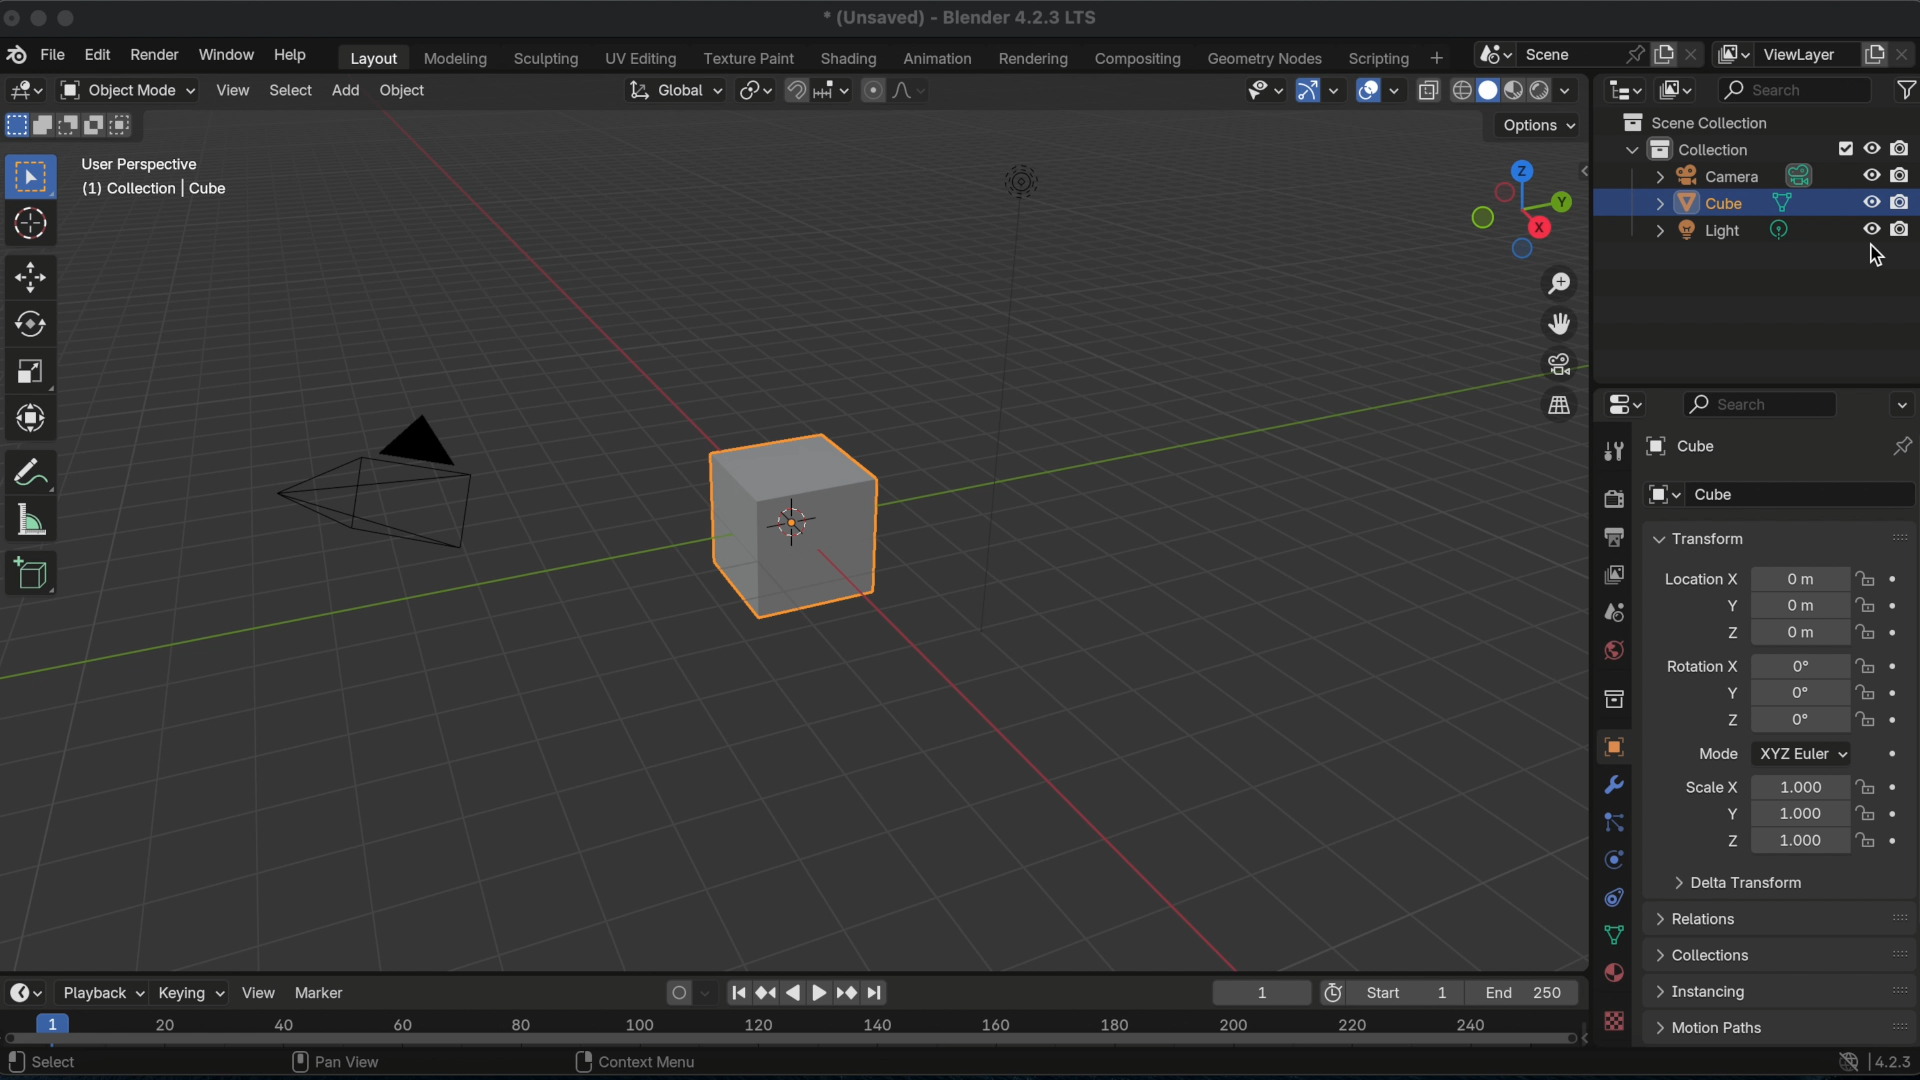 This screenshot has width=1920, height=1080. Describe the element at coordinates (805, 993) in the screenshot. I see `play` at that location.